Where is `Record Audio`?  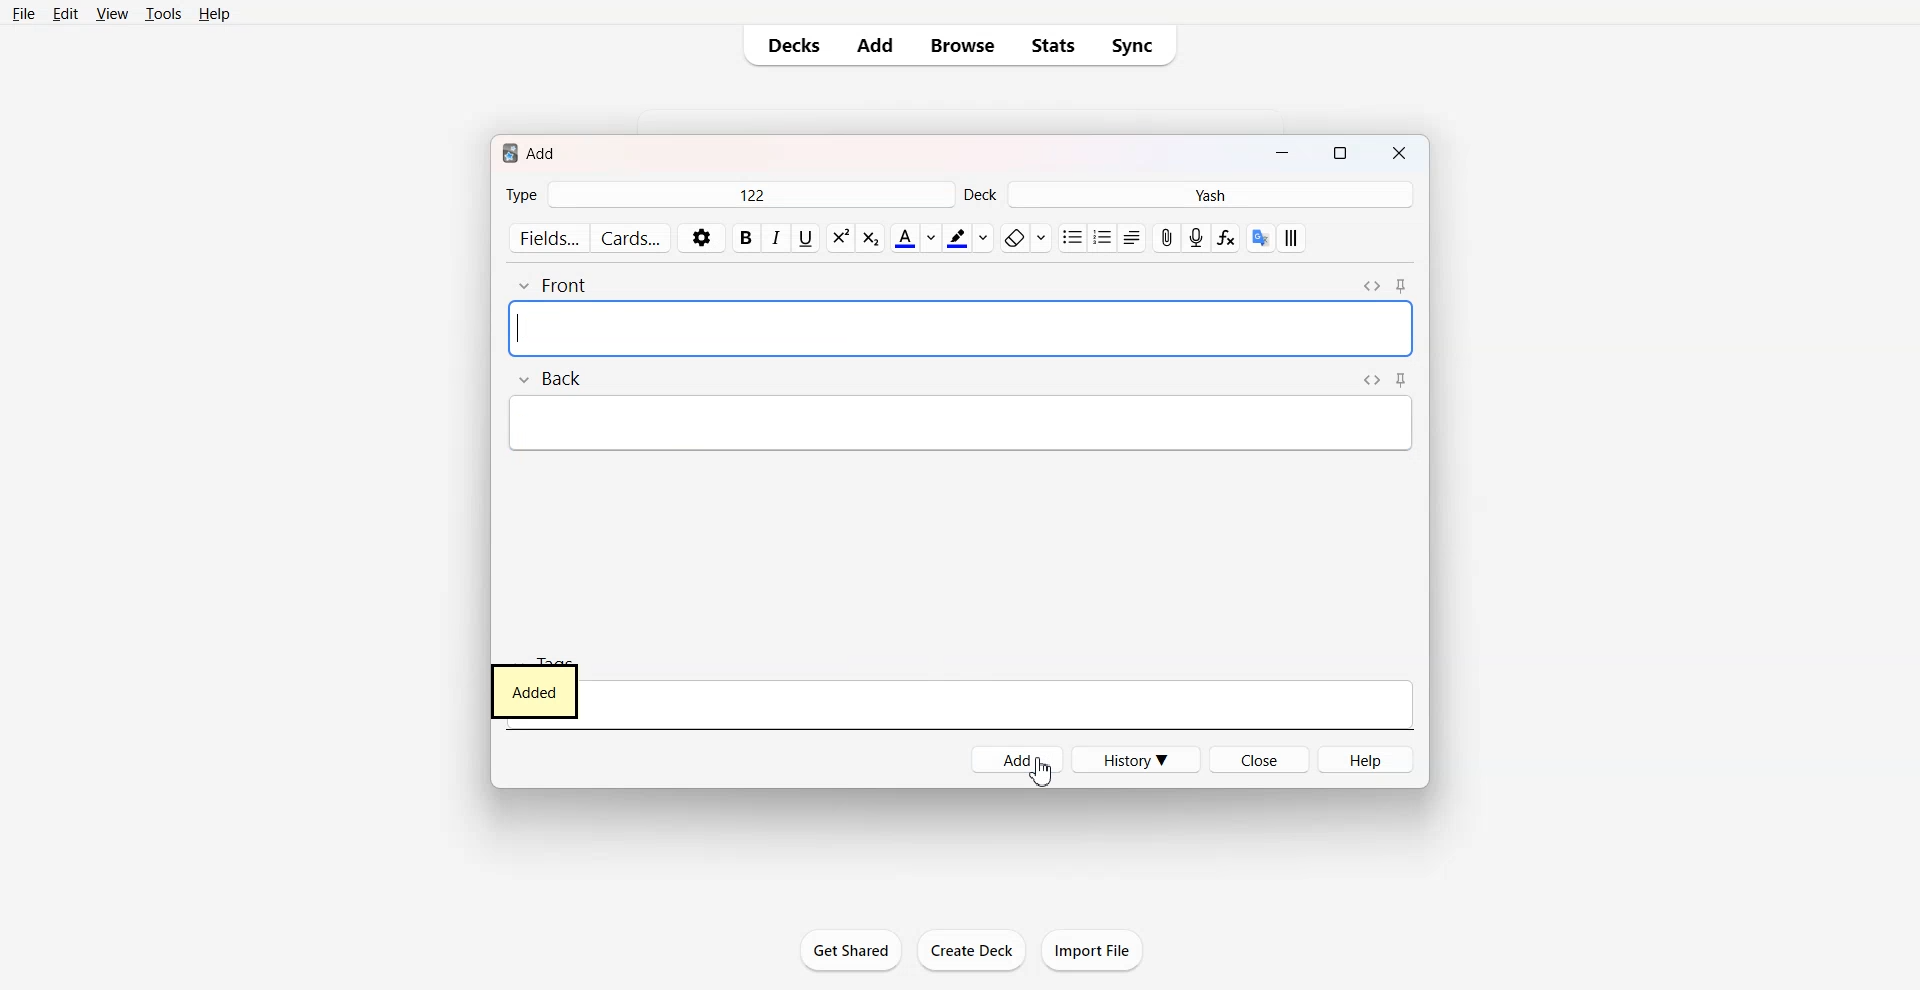 Record Audio is located at coordinates (1196, 238).